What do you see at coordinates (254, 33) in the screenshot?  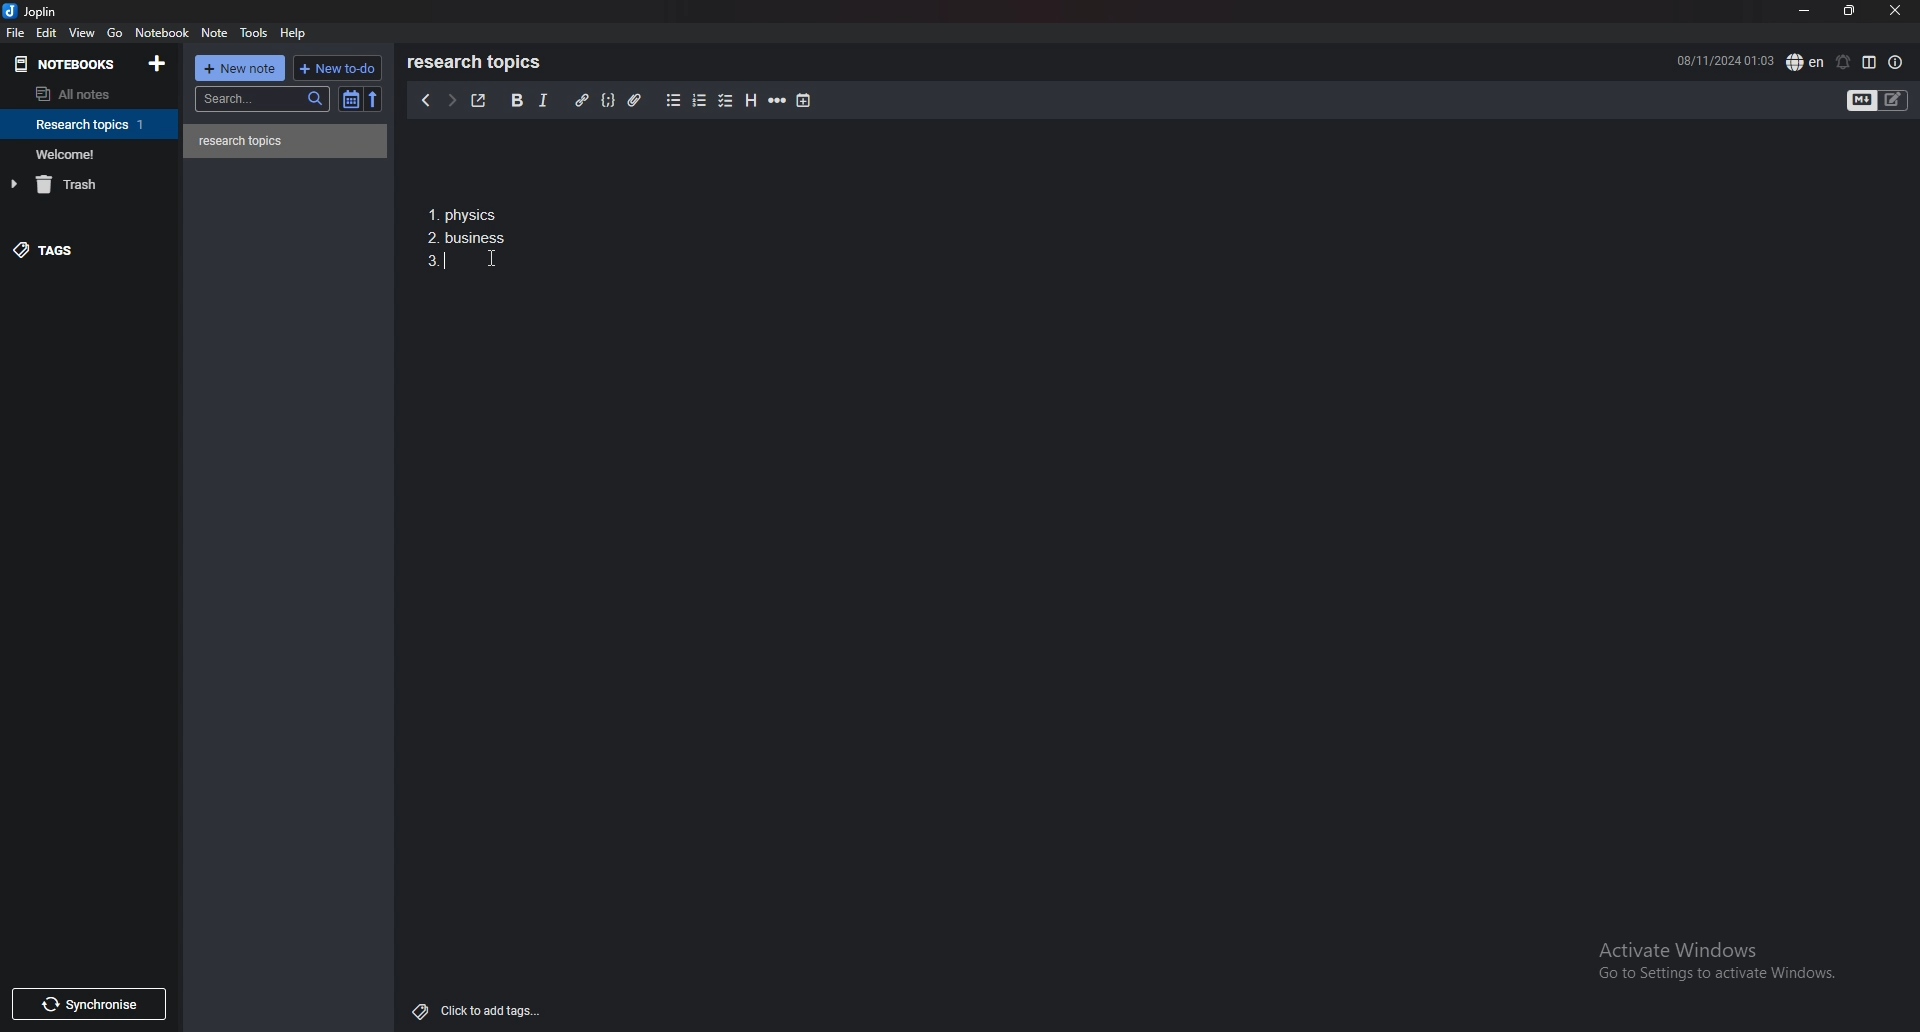 I see `tools` at bounding box center [254, 33].